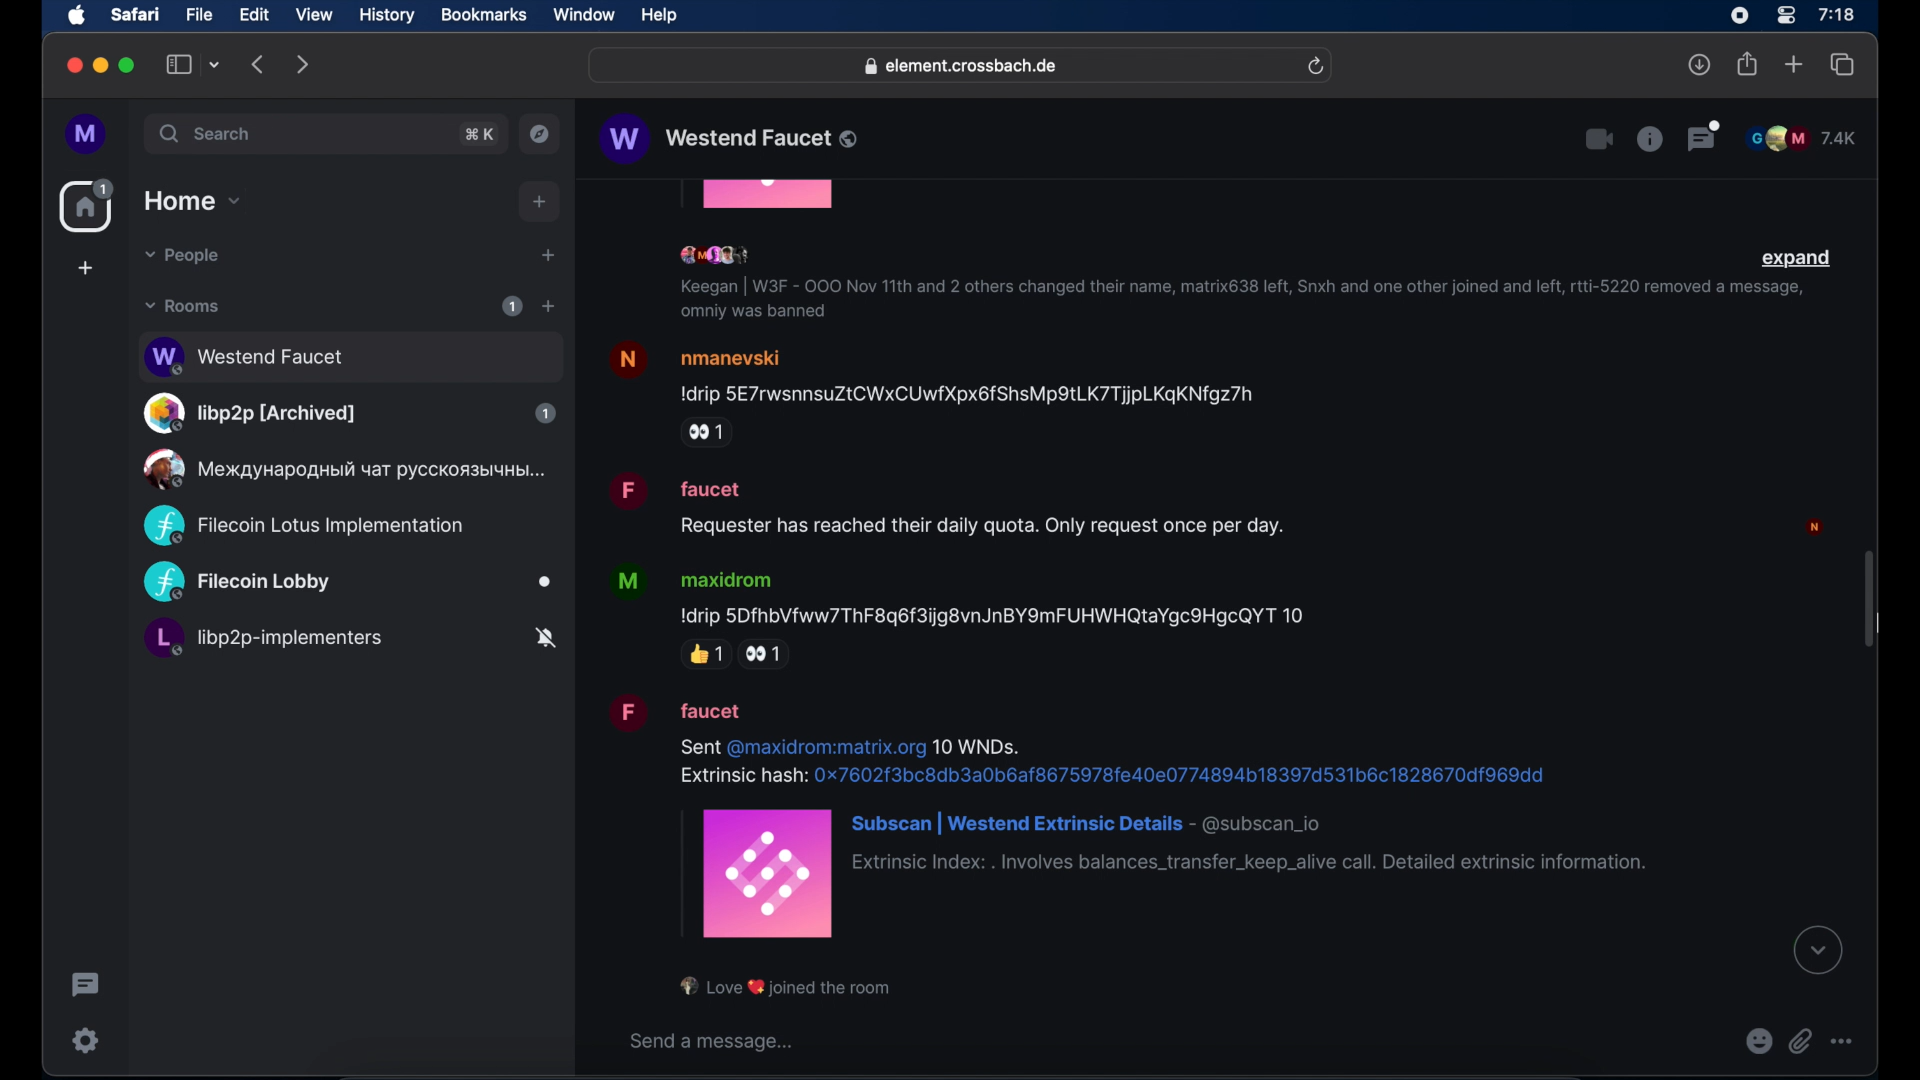  I want to click on web address, so click(963, 67).